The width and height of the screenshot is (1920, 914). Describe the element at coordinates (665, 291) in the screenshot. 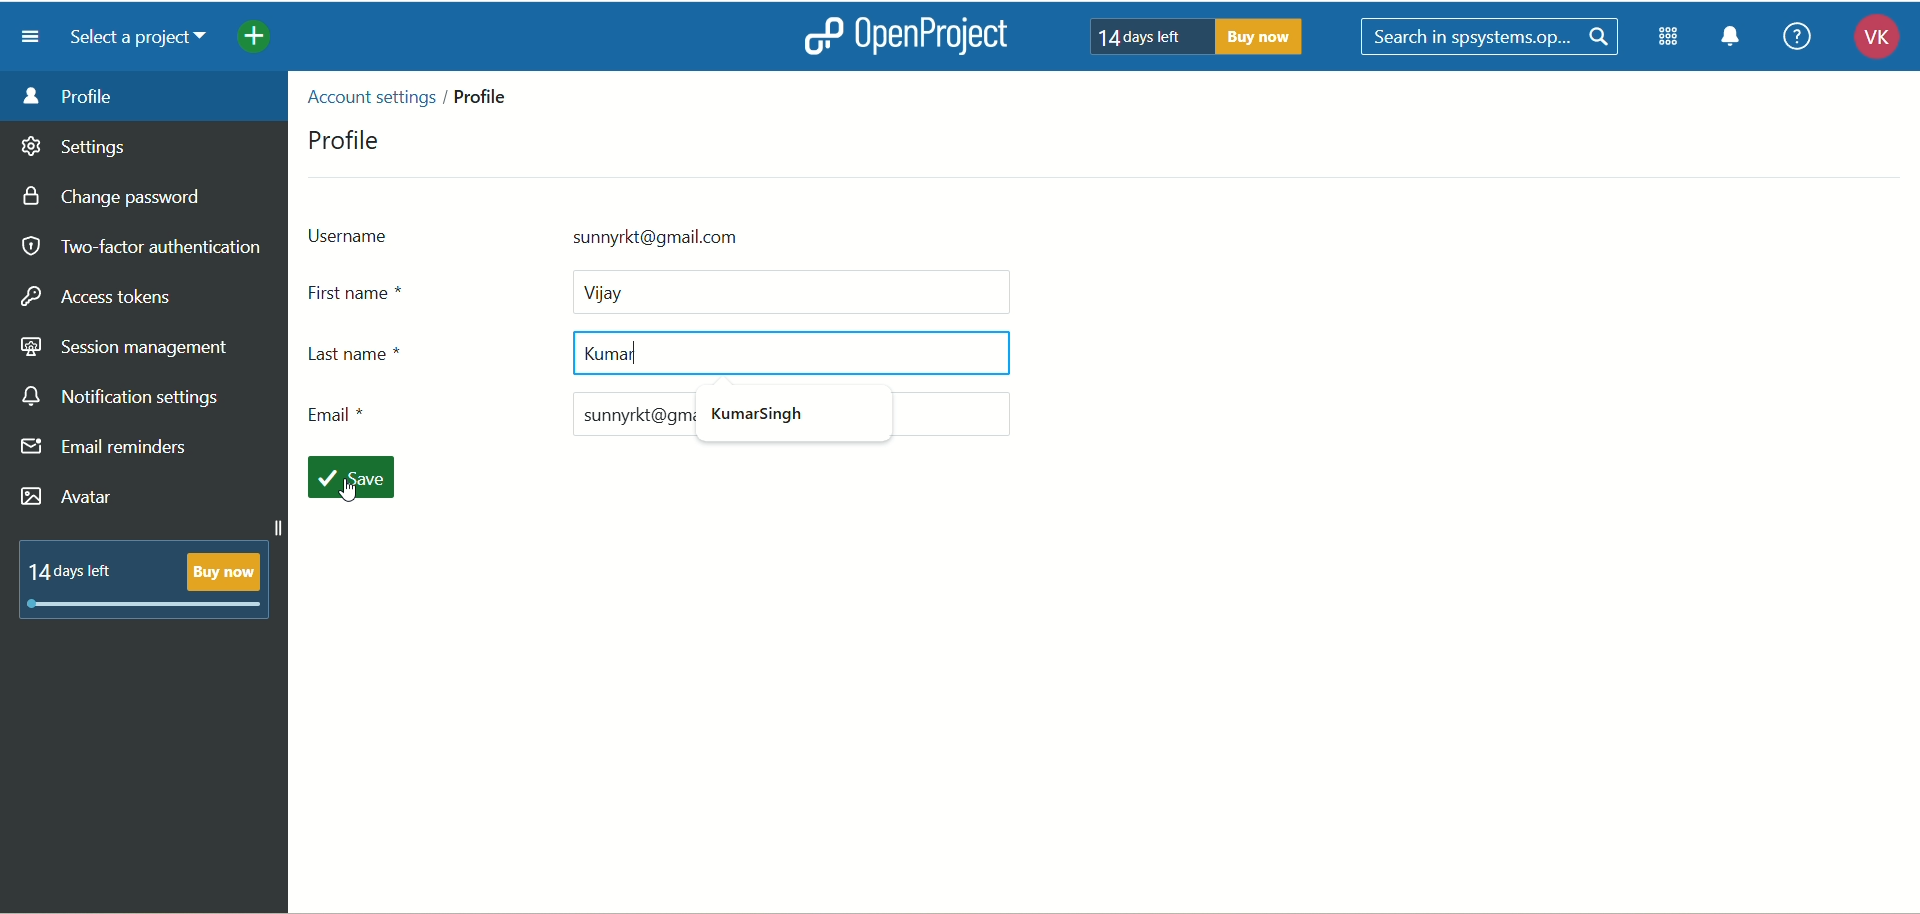

I see `first name` at that location.